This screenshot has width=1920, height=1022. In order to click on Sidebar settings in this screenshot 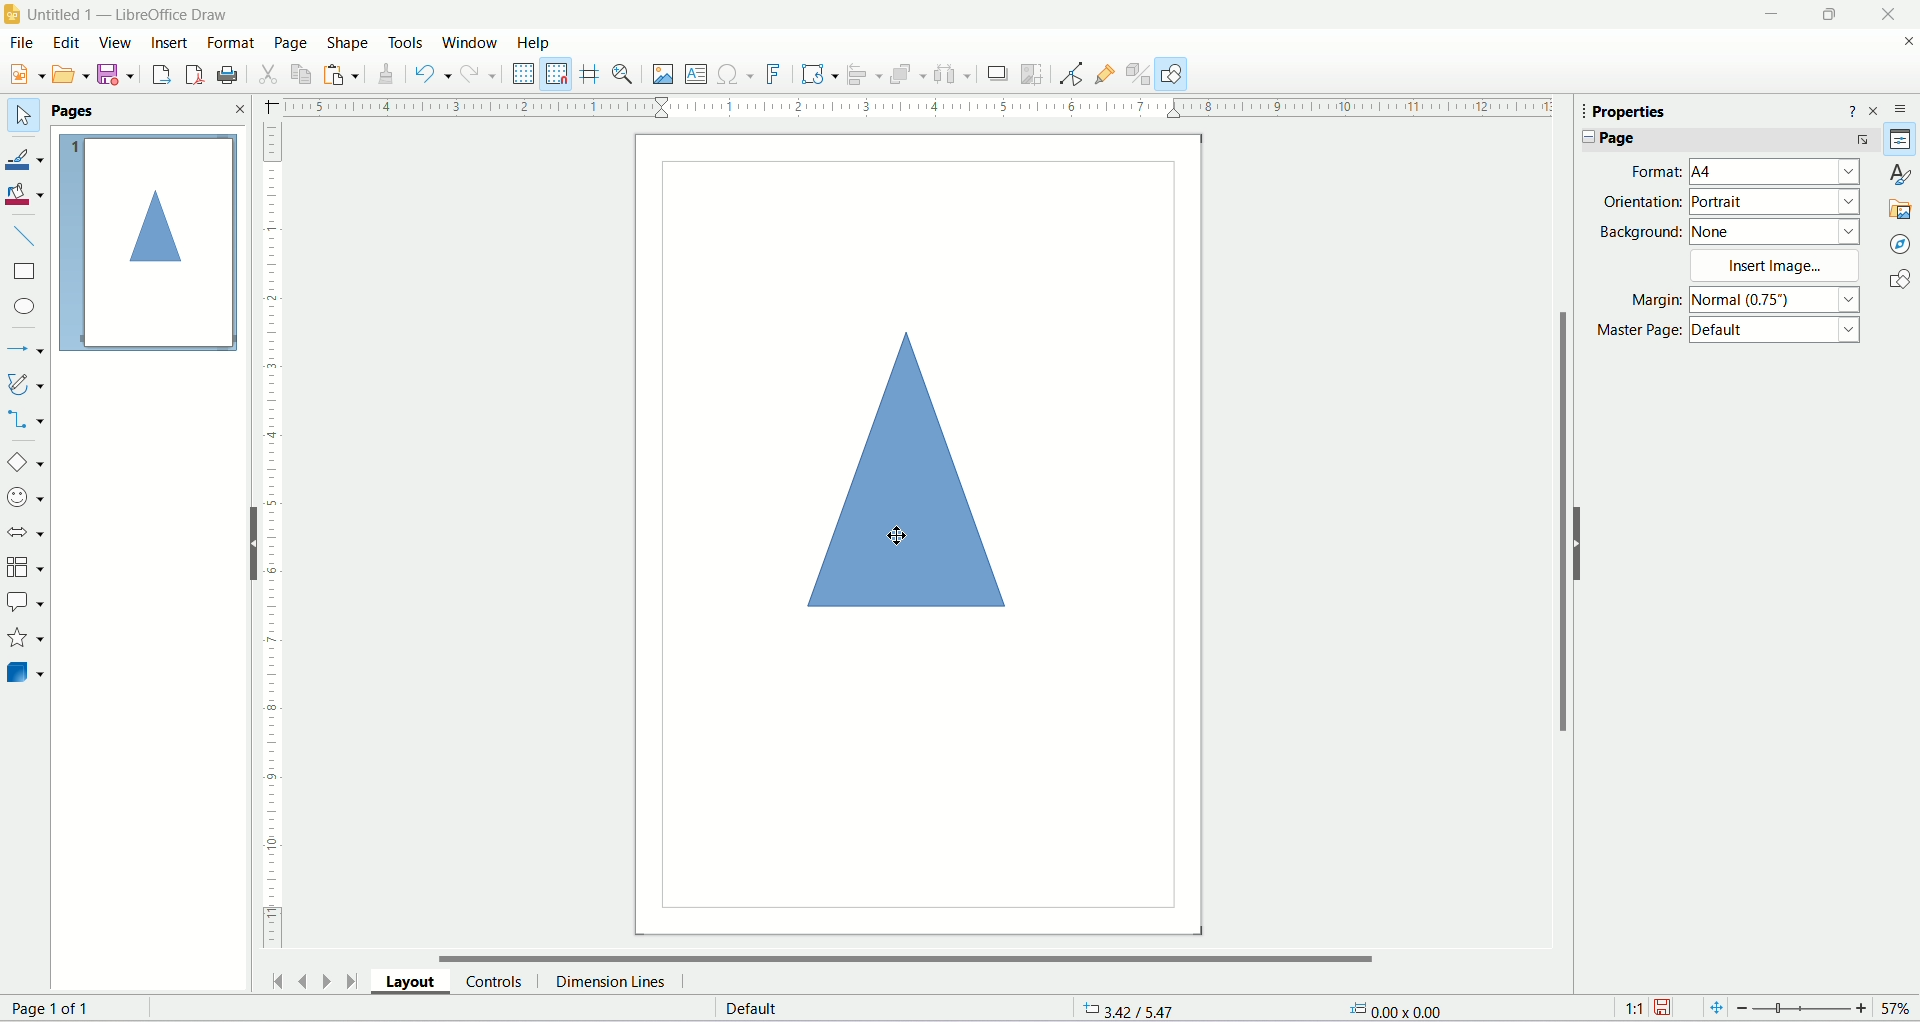, I will do `click(1903, 108)`.